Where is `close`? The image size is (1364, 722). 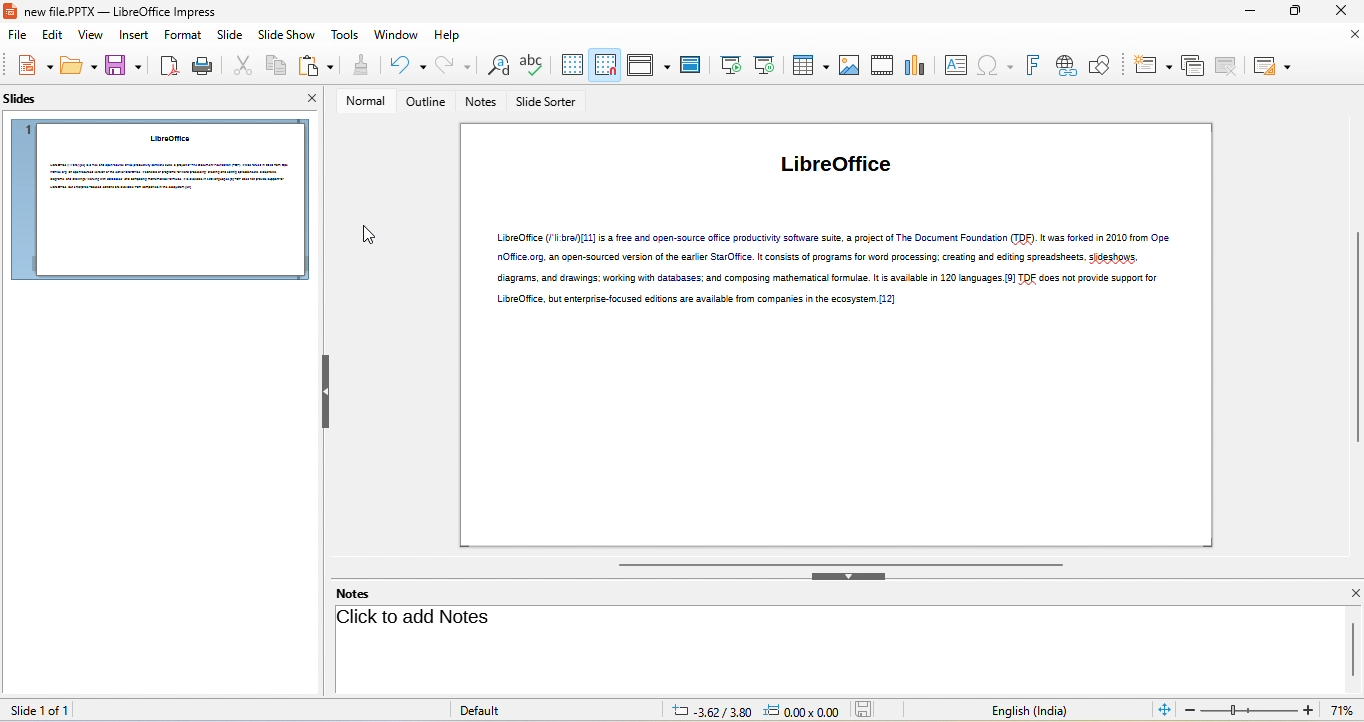
close is located at coordinates (308, 100).